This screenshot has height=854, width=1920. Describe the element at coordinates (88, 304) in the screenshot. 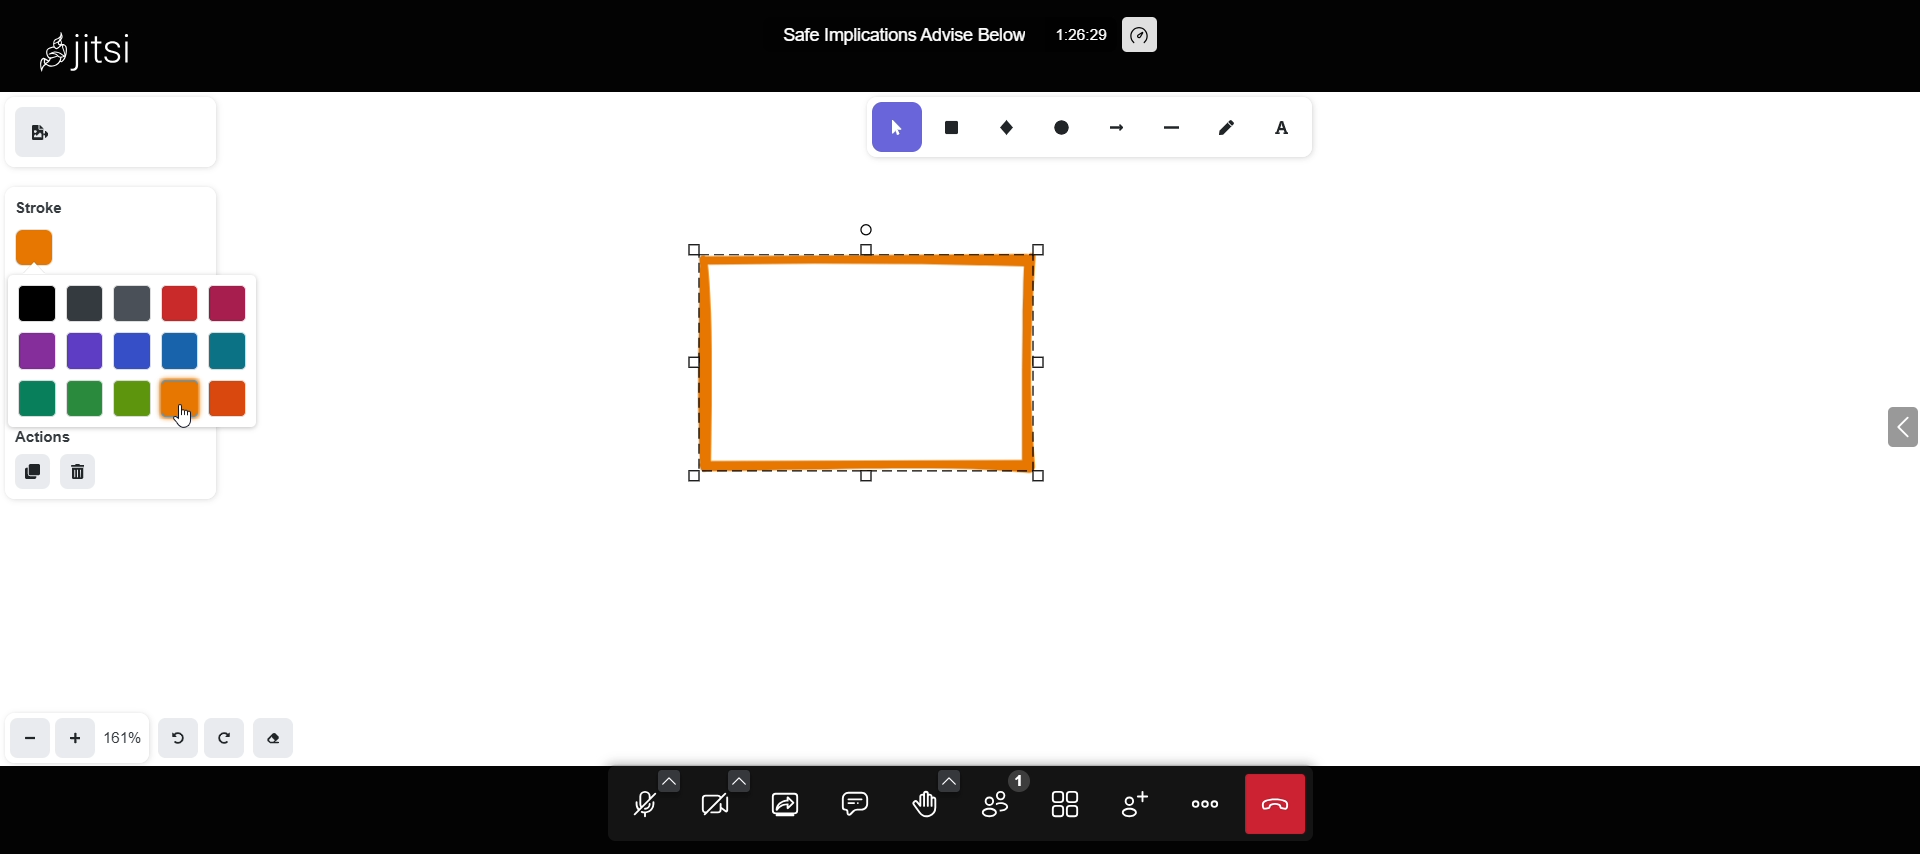

I see `blue` at that location.